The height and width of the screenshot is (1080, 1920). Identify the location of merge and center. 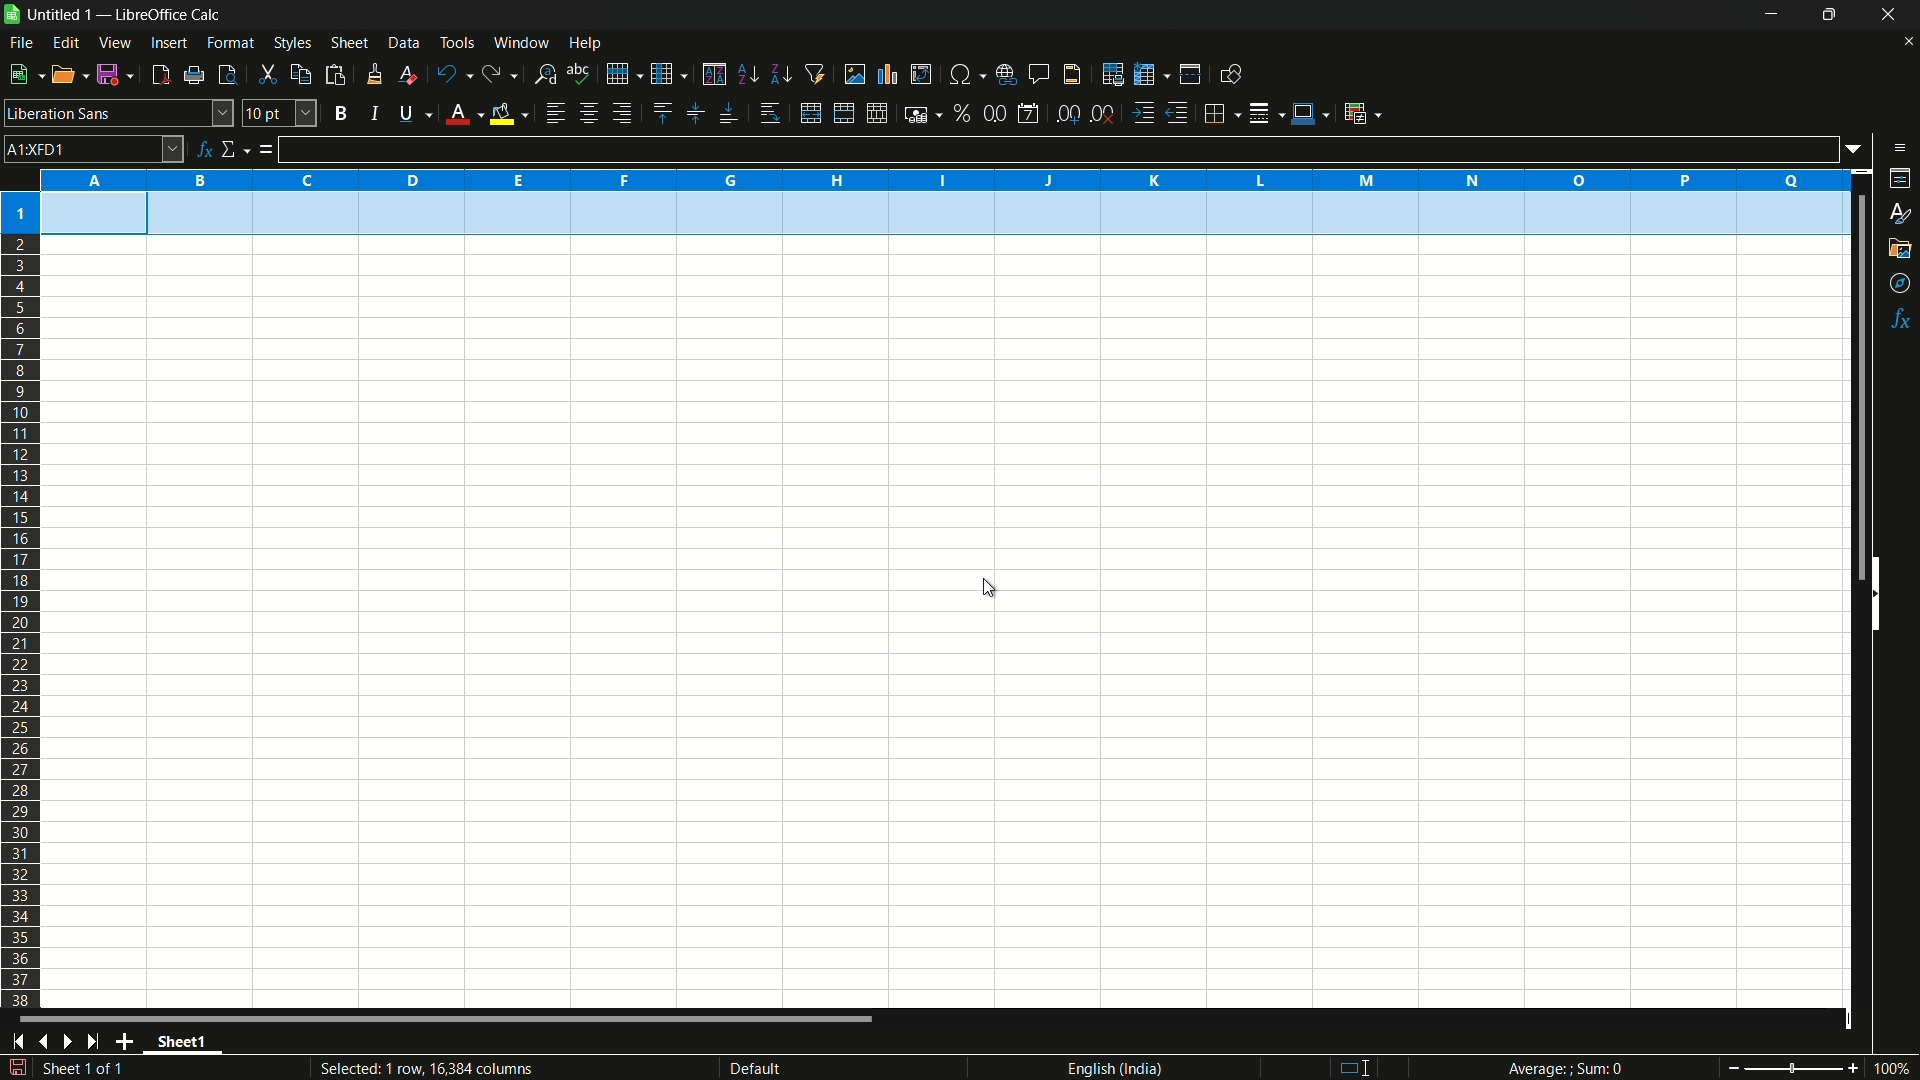
(841, 113).